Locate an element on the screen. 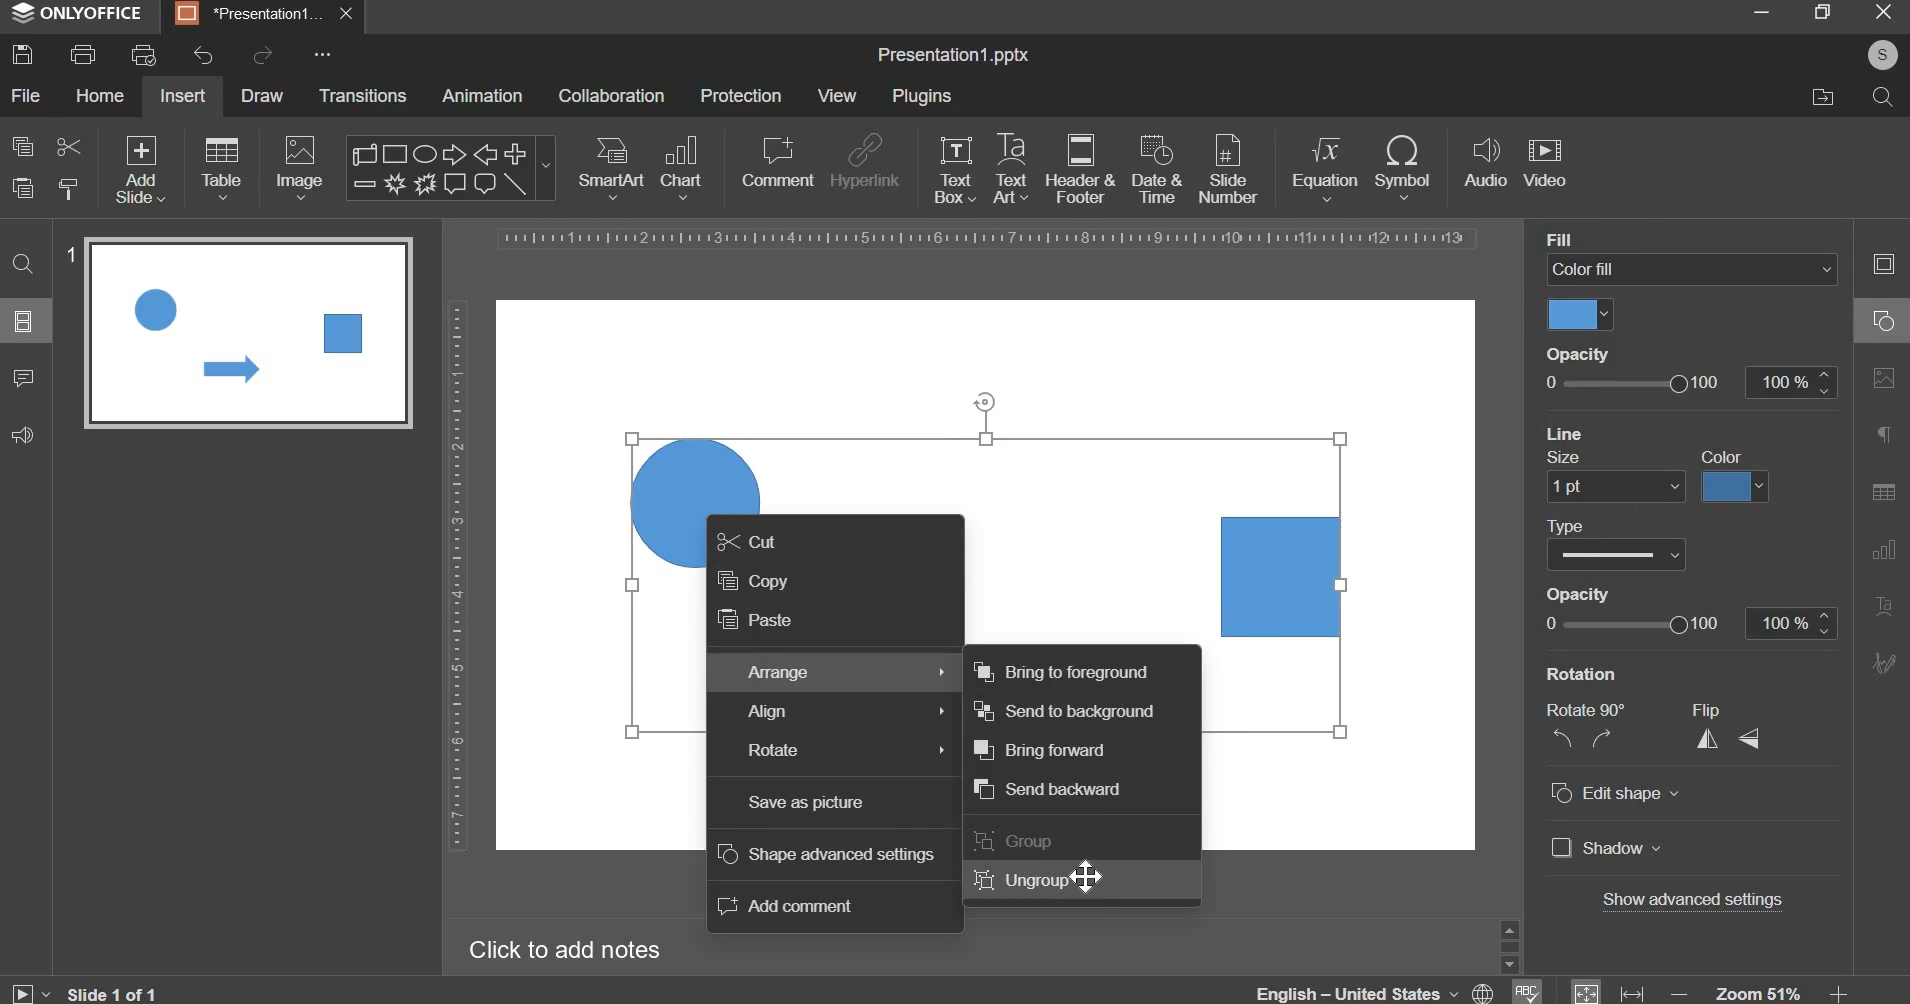 This screenshot has height=1004, width=1910. header & footer is located at coordinates (1079, 168).